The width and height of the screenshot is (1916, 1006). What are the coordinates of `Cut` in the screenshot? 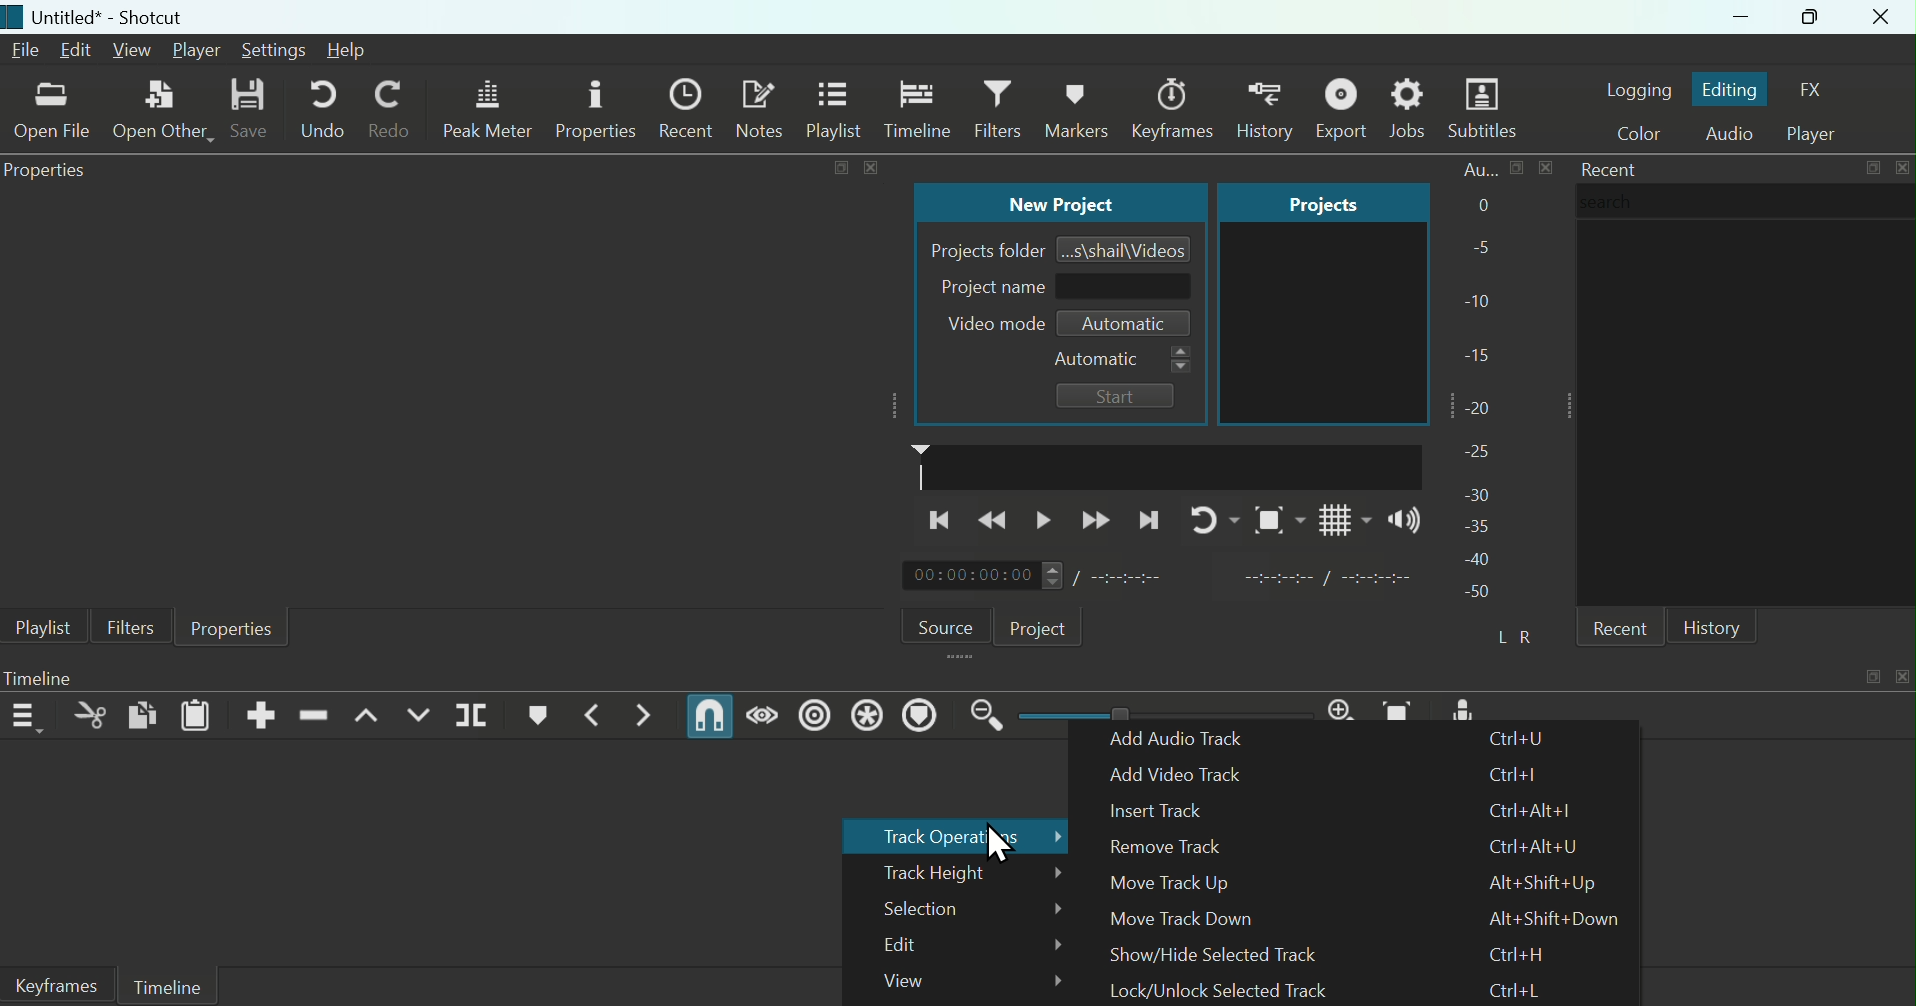 It's located at (85, 719).